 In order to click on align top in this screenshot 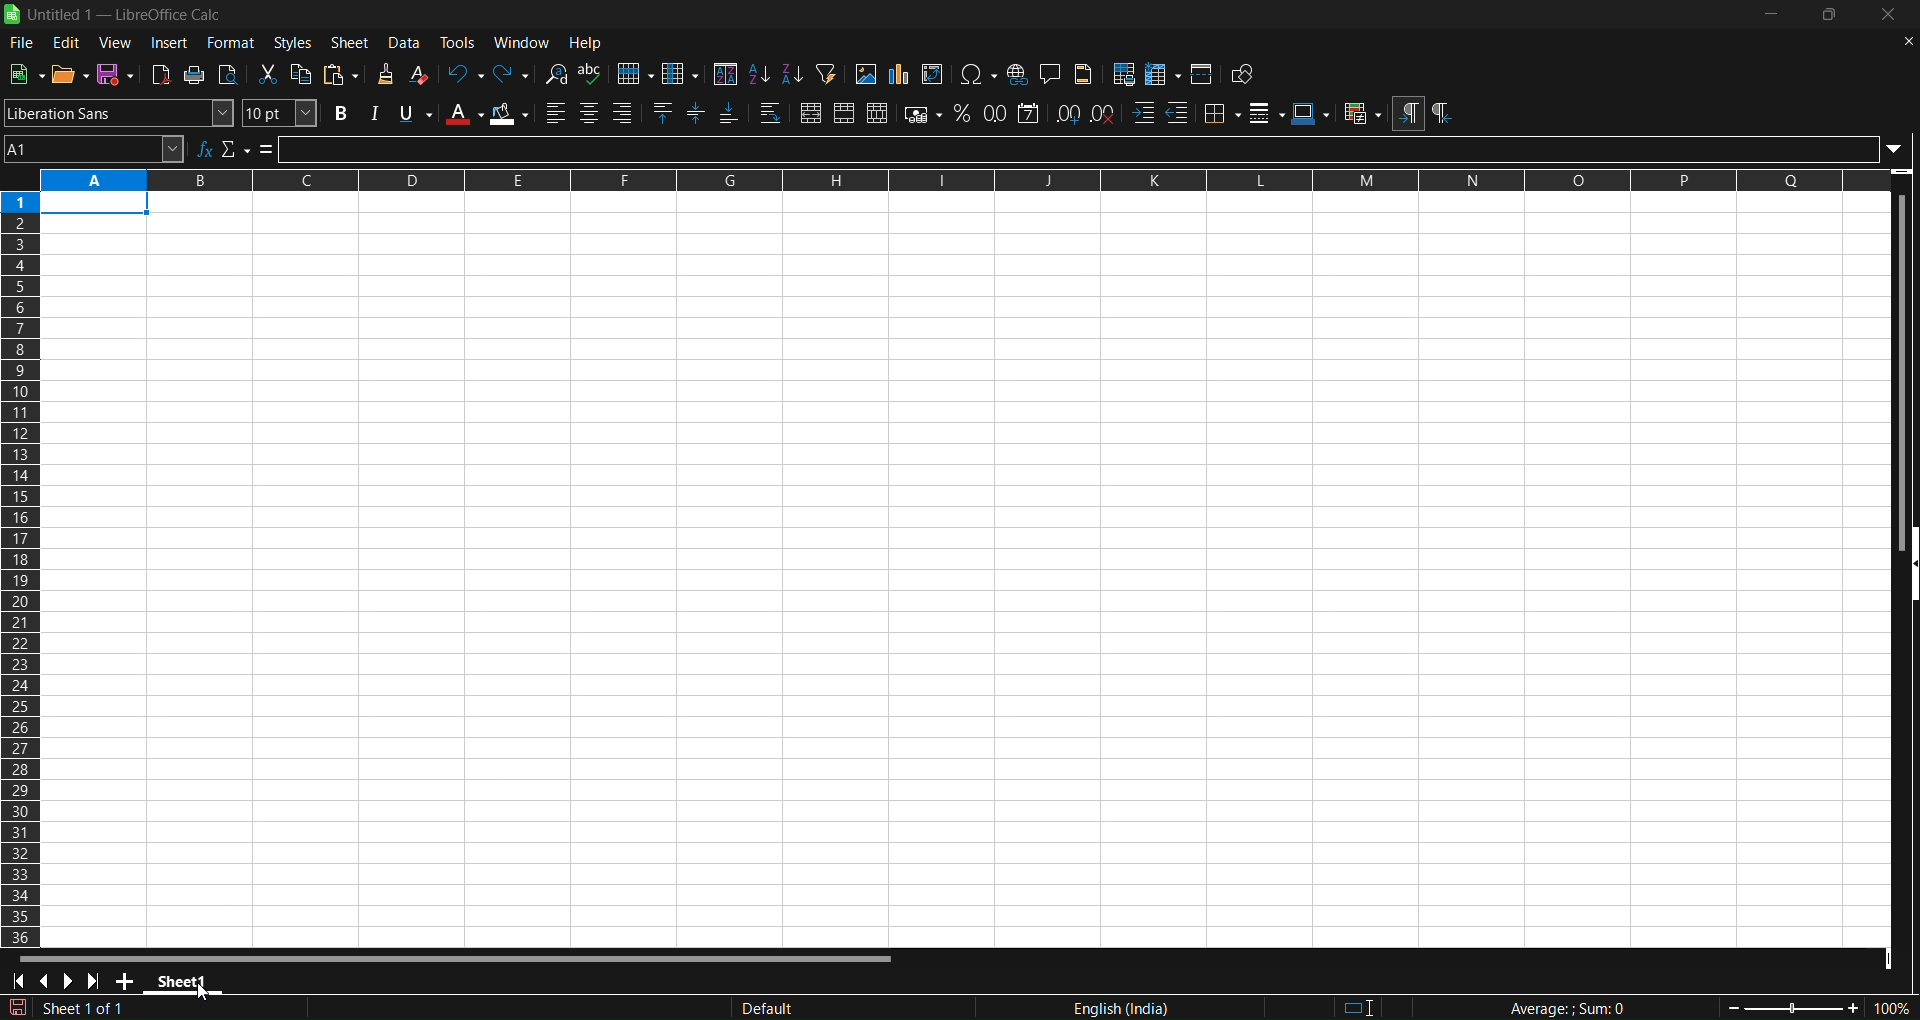, I will do `click(665, 114)`.